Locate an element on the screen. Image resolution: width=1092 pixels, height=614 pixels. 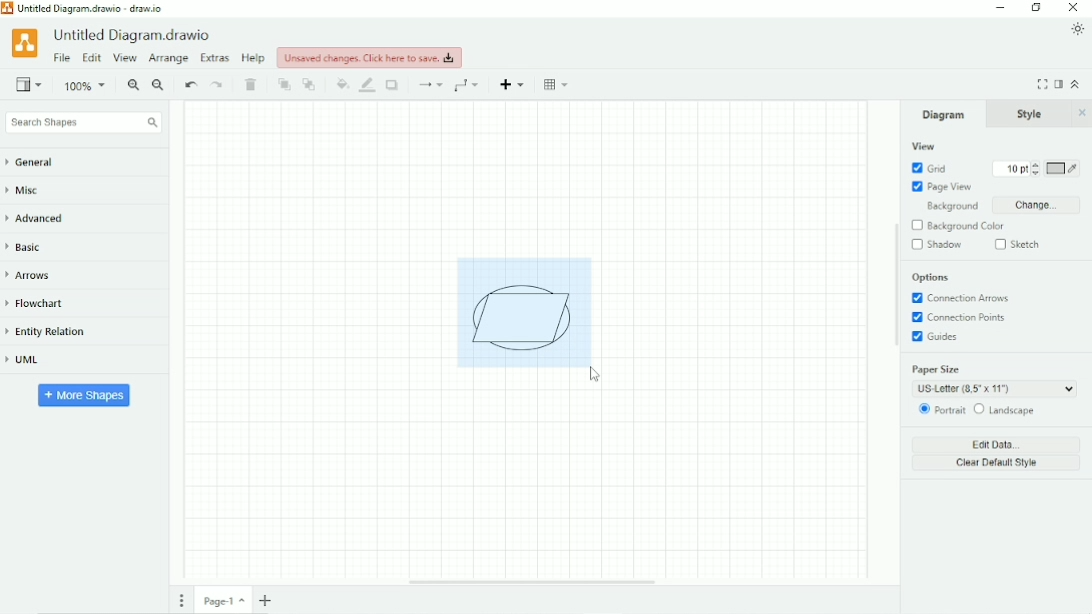
Zoom in is located at coordinates (133, 86).